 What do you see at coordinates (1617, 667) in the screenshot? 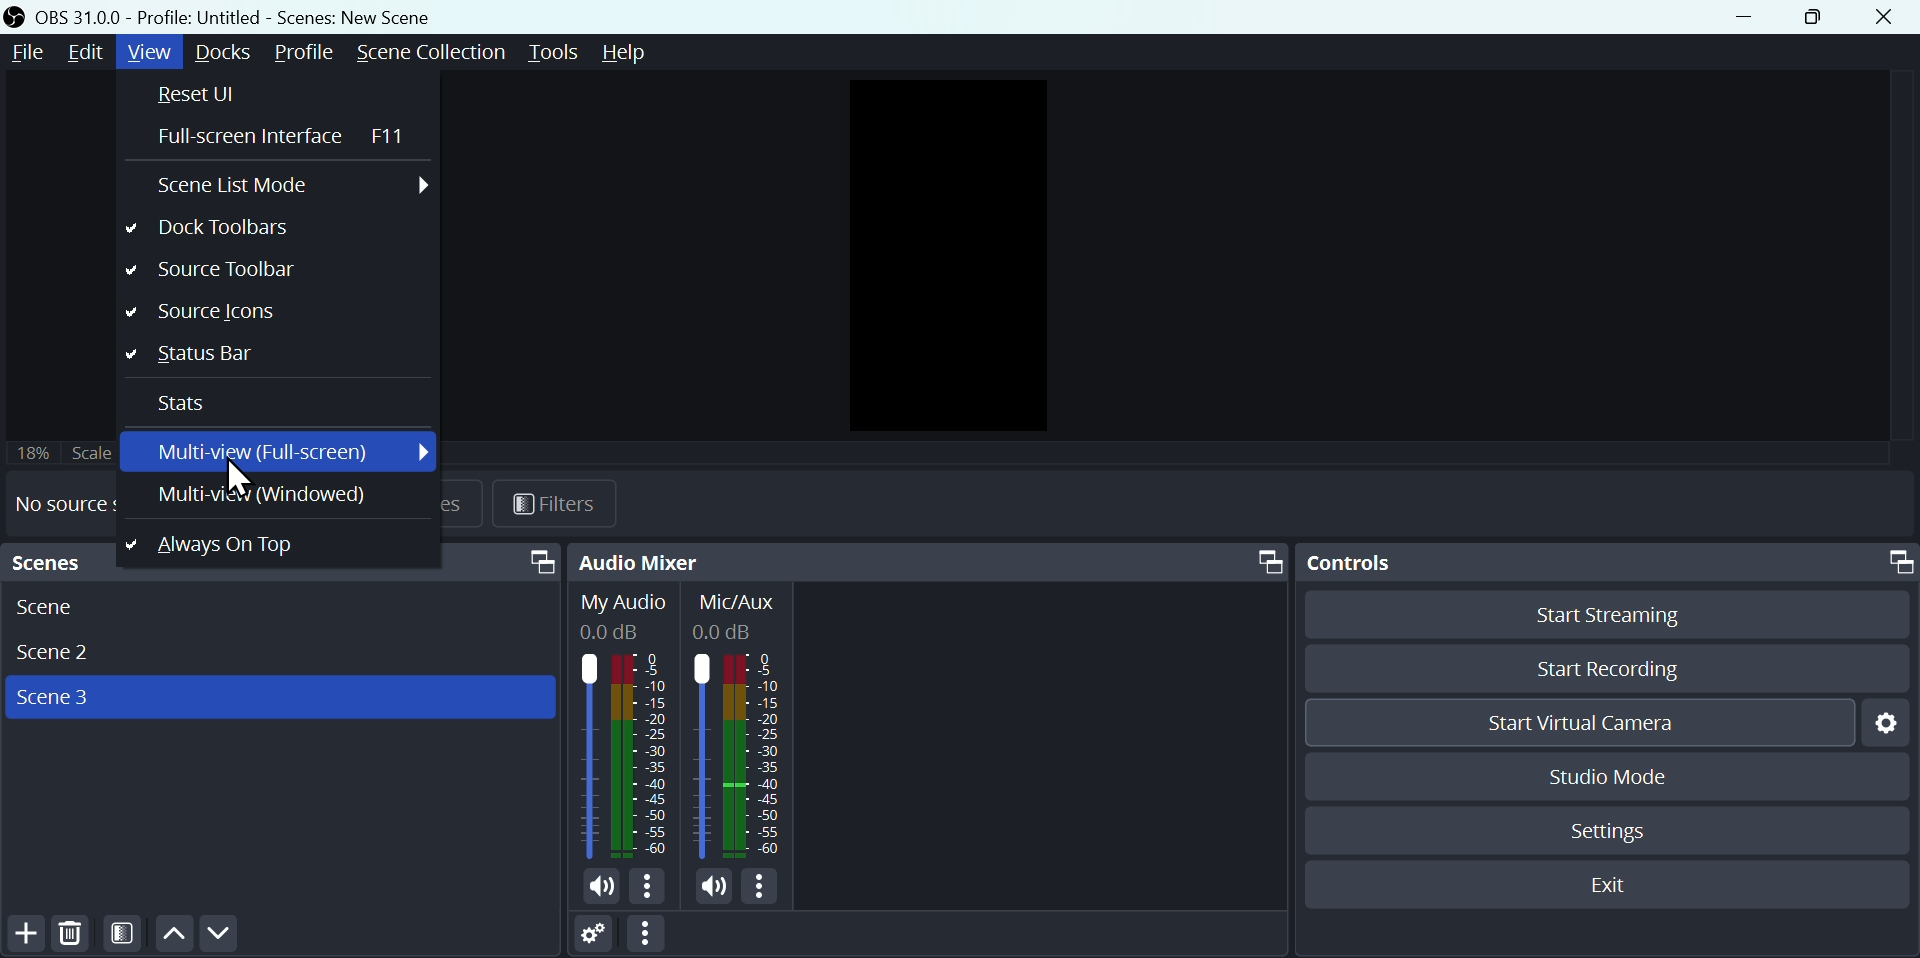
I see `Start recording` at bounding box center [1617, 667].